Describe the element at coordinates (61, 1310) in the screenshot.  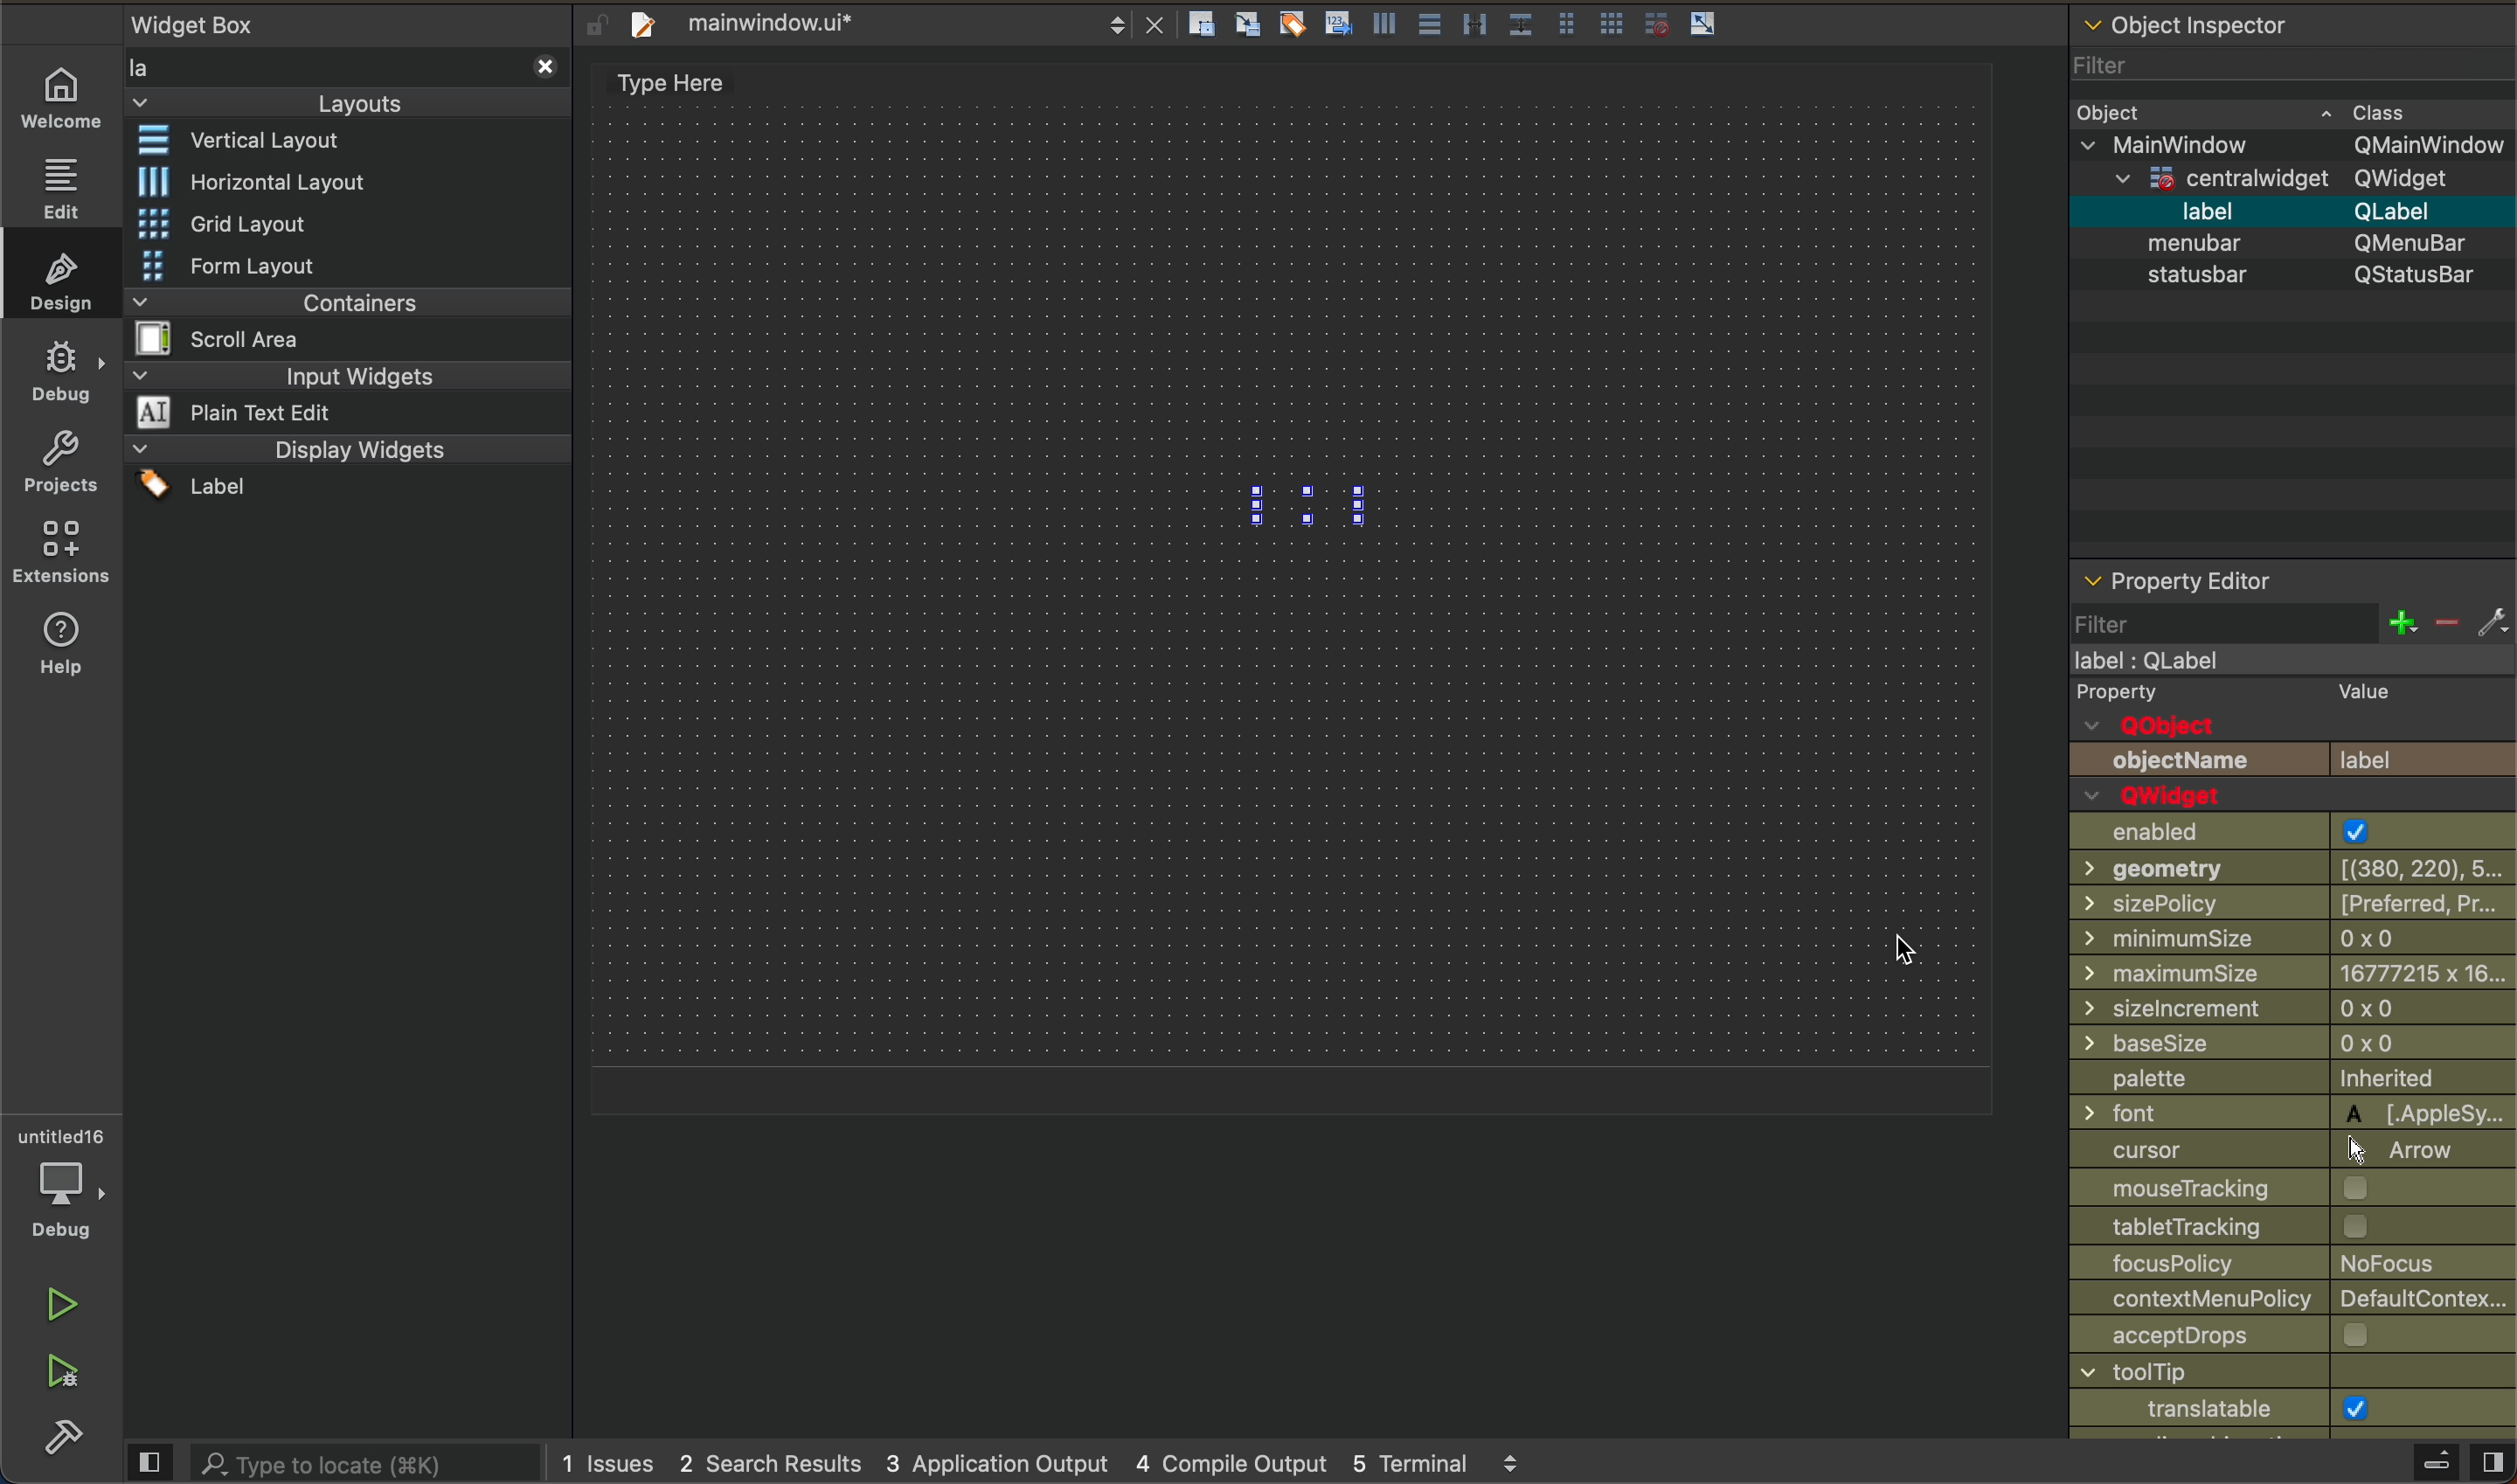
I see `run` at that location.